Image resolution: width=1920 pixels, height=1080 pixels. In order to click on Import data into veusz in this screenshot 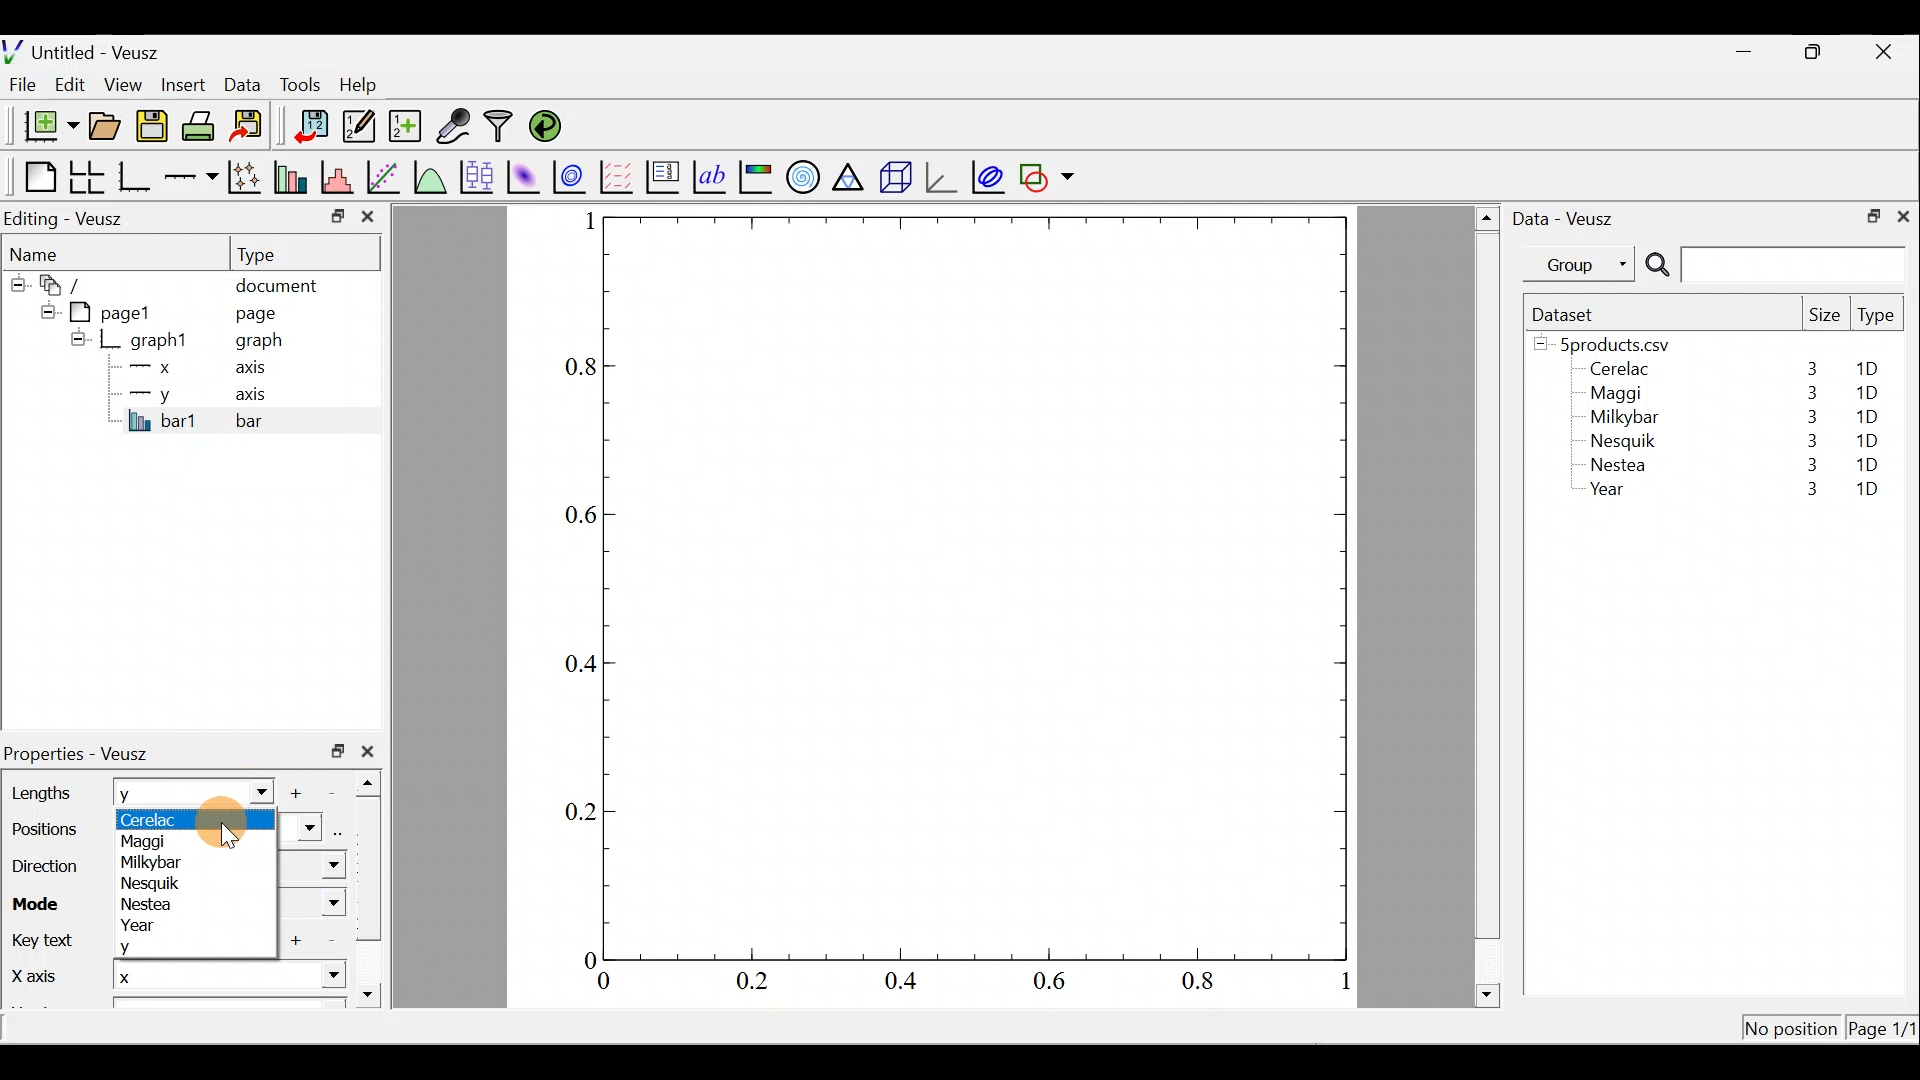, I will do `click(312, 127)`.